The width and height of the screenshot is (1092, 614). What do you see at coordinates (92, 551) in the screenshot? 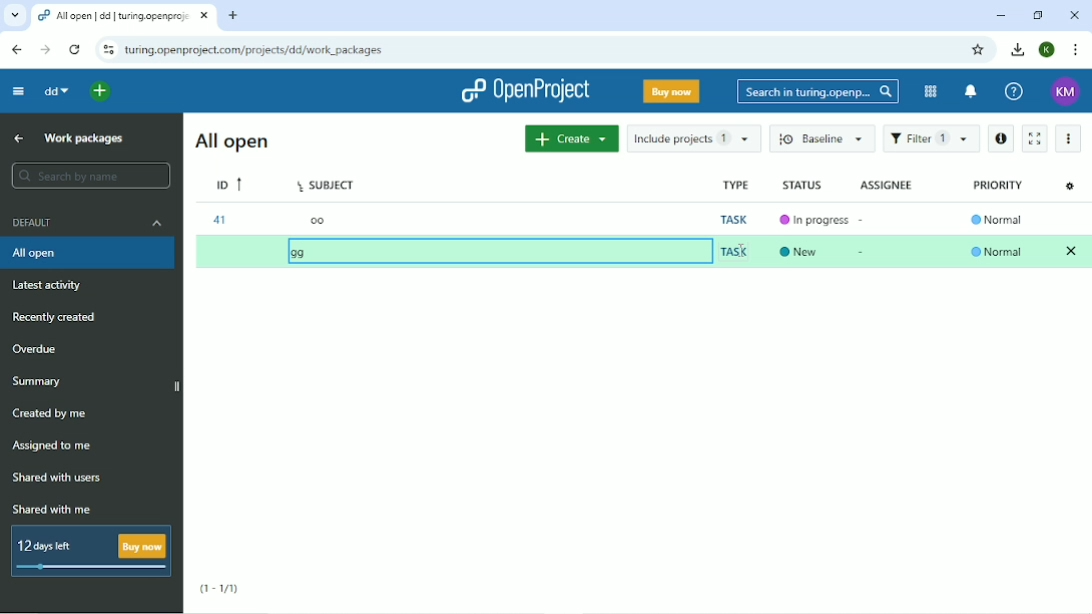
I see `12 days left Buy now` at bounding box center [92, 551].